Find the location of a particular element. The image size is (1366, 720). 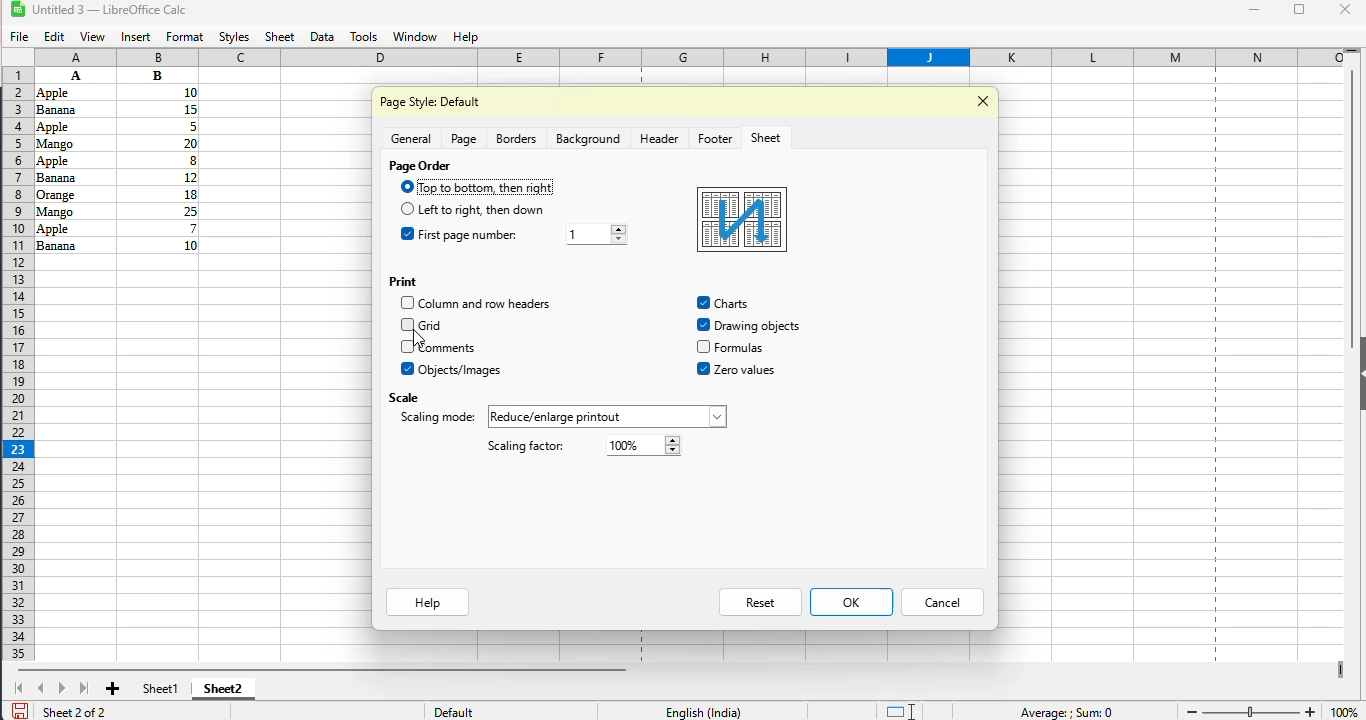

help is located at coordinates (464, 37).